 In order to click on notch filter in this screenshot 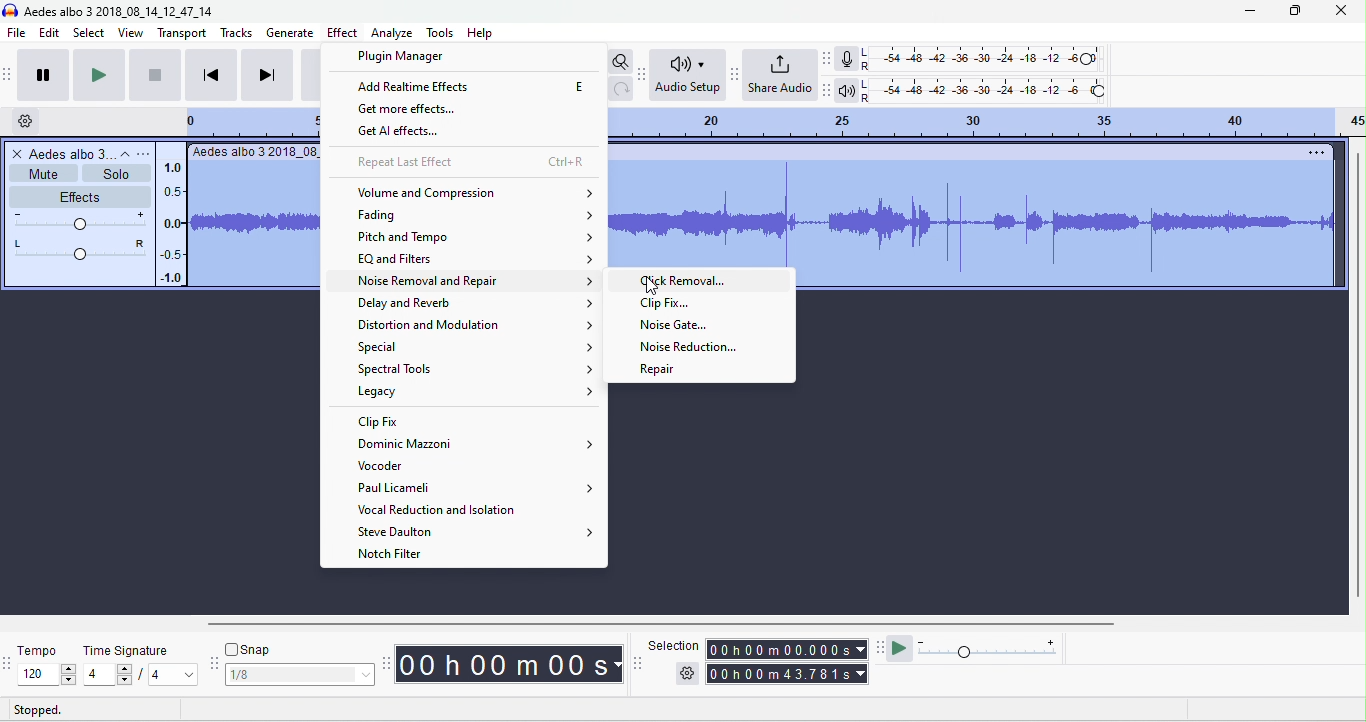, I will do `click(400, 555)`.